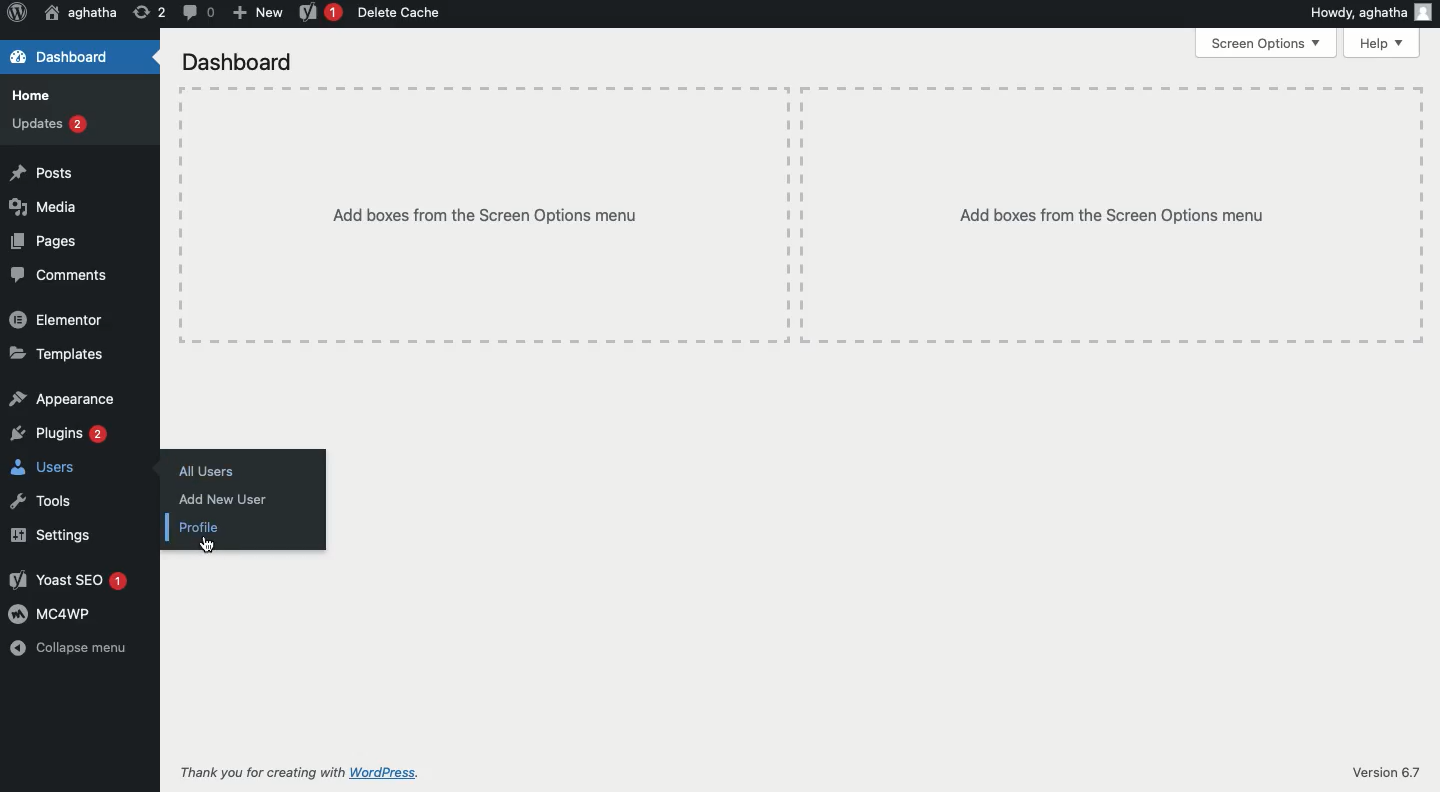  I want to click on Help, so click(1381, 45).